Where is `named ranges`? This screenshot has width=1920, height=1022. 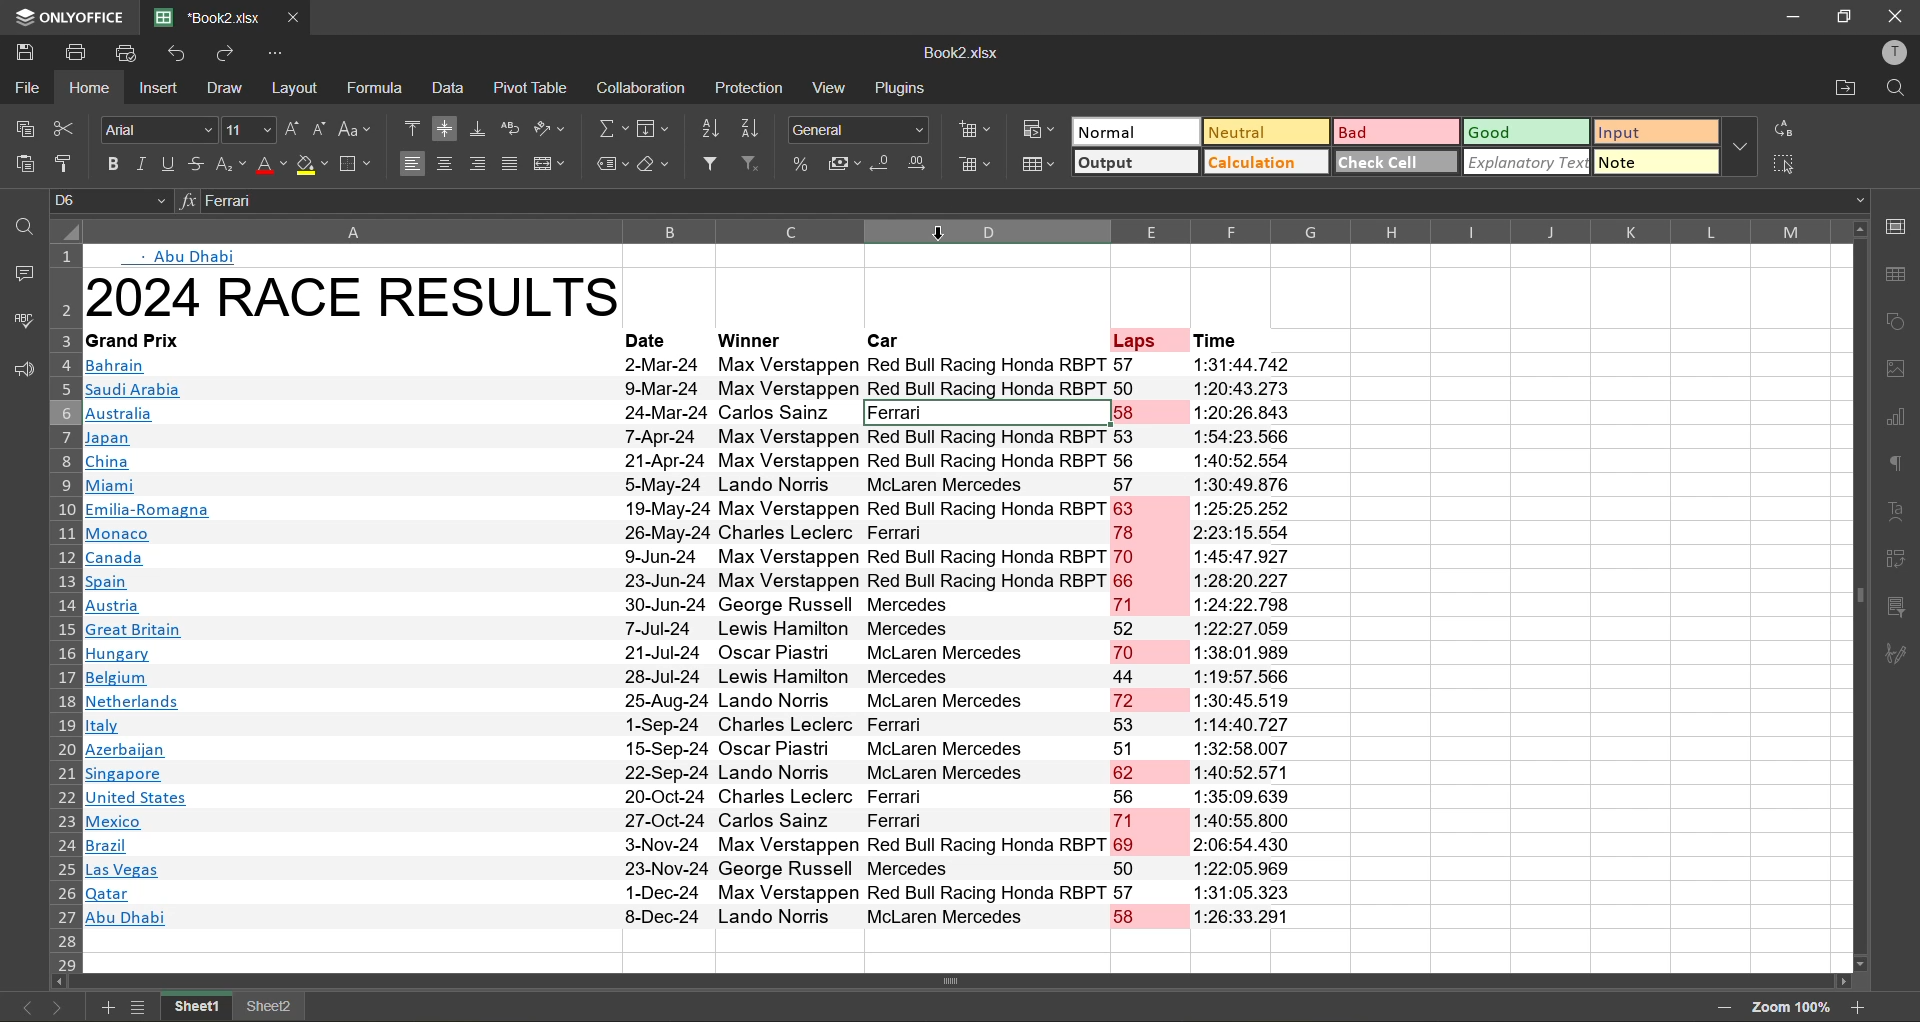 named ranges is located at coordinates (610, 161).